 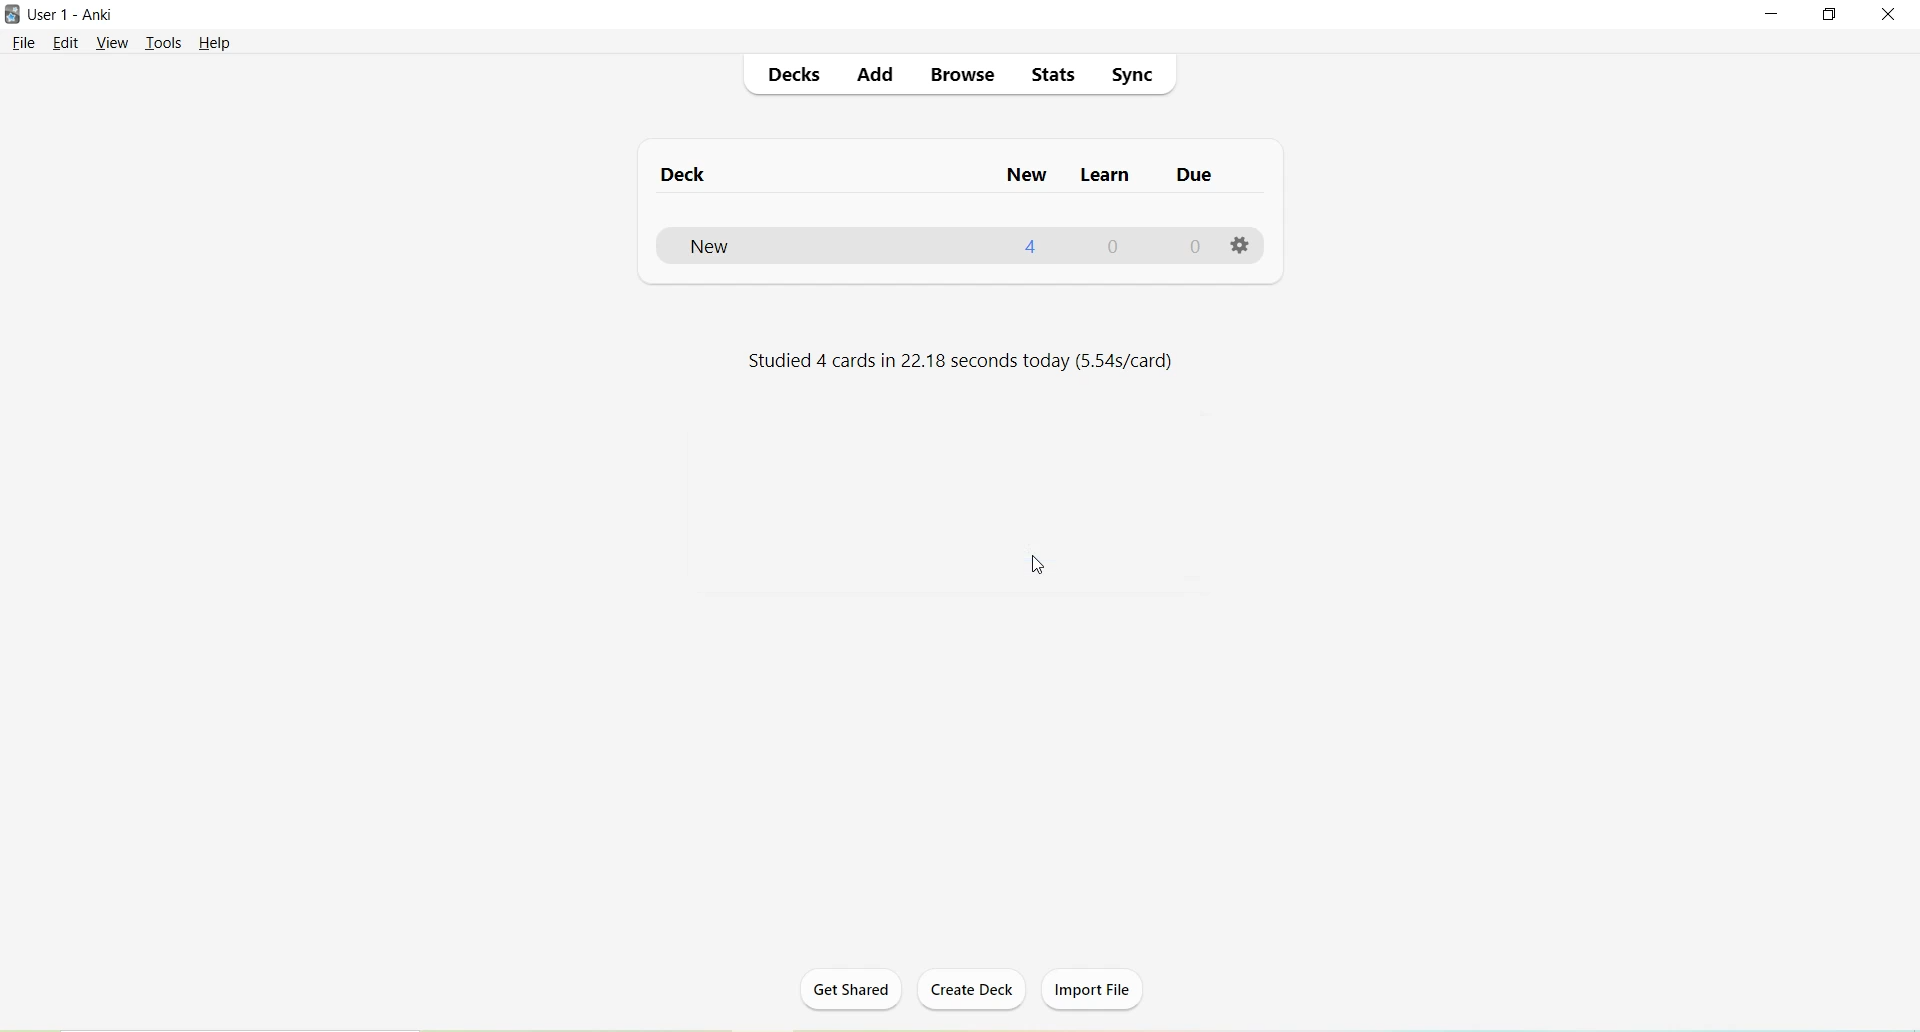 I want to click on Decks, so click(x=793, y=76).